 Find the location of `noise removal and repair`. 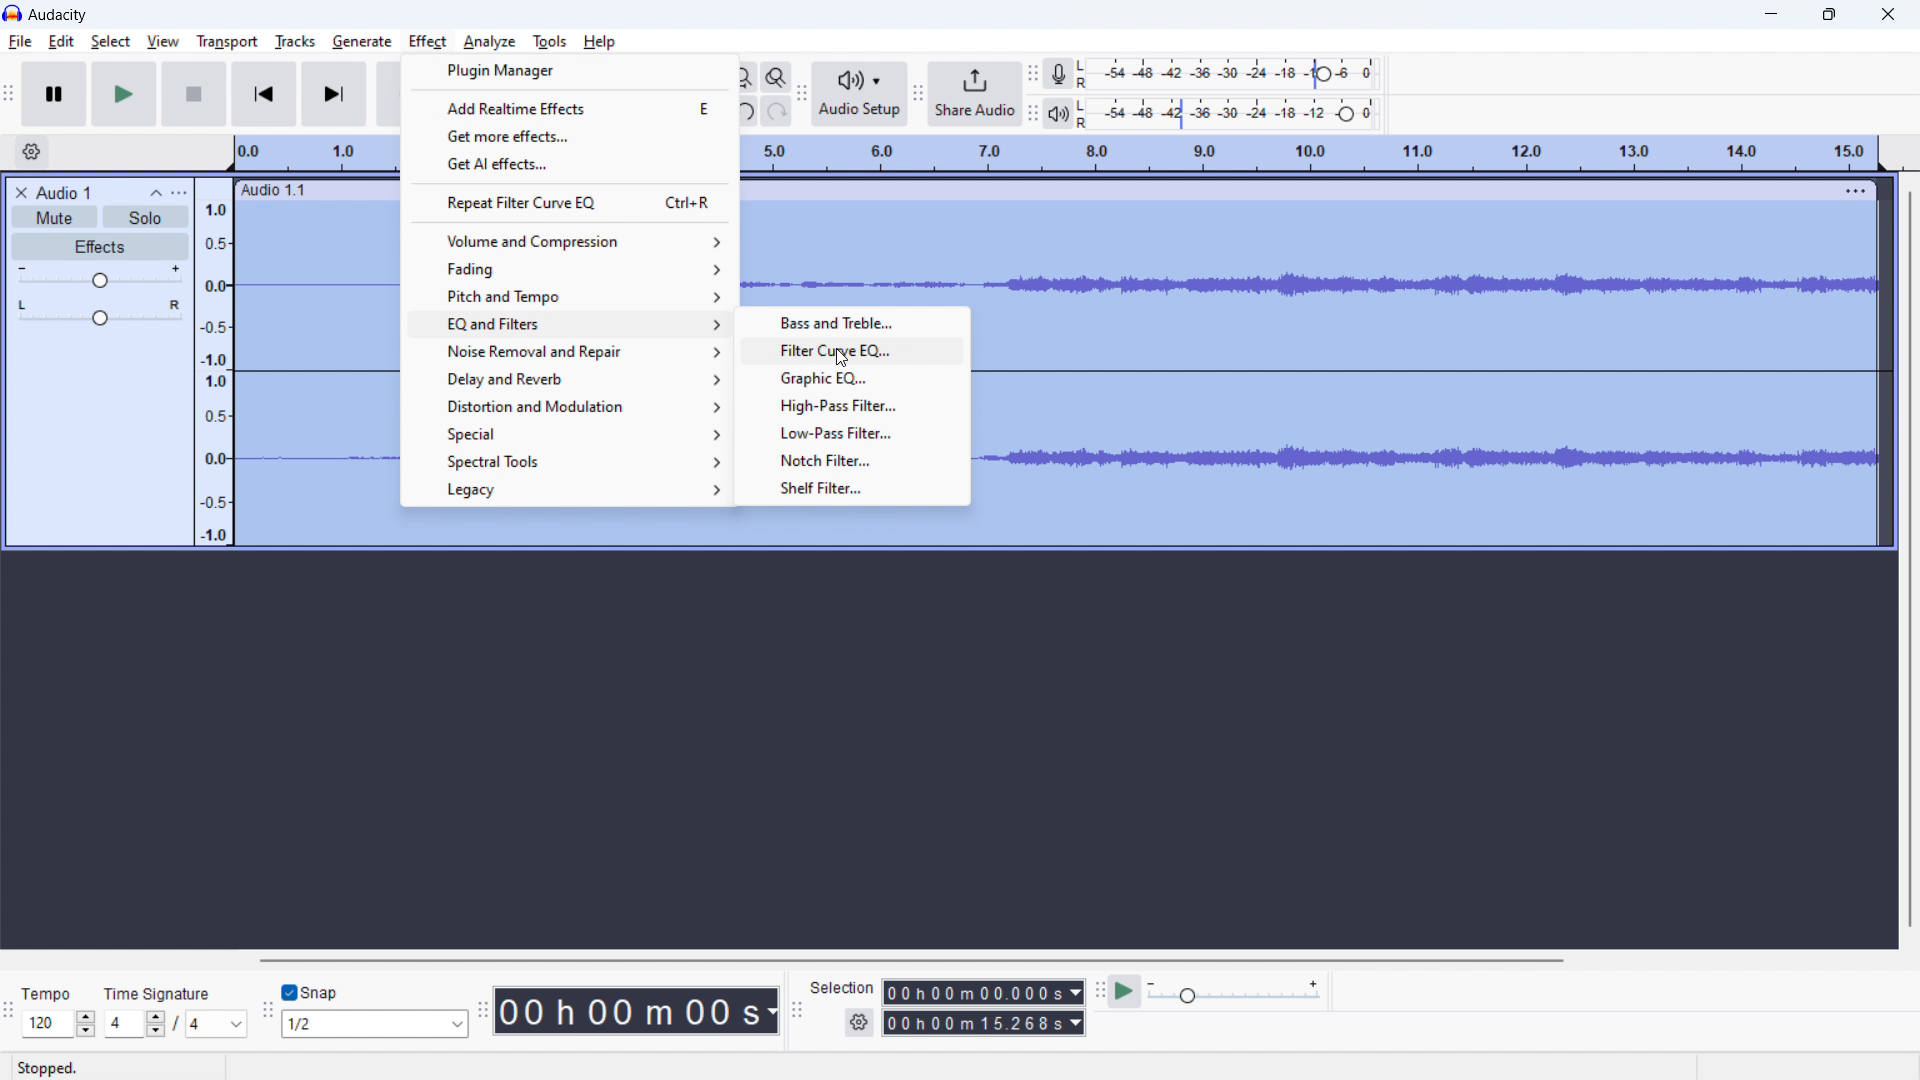

noise removal and repair is located at coordinates (566, 351).